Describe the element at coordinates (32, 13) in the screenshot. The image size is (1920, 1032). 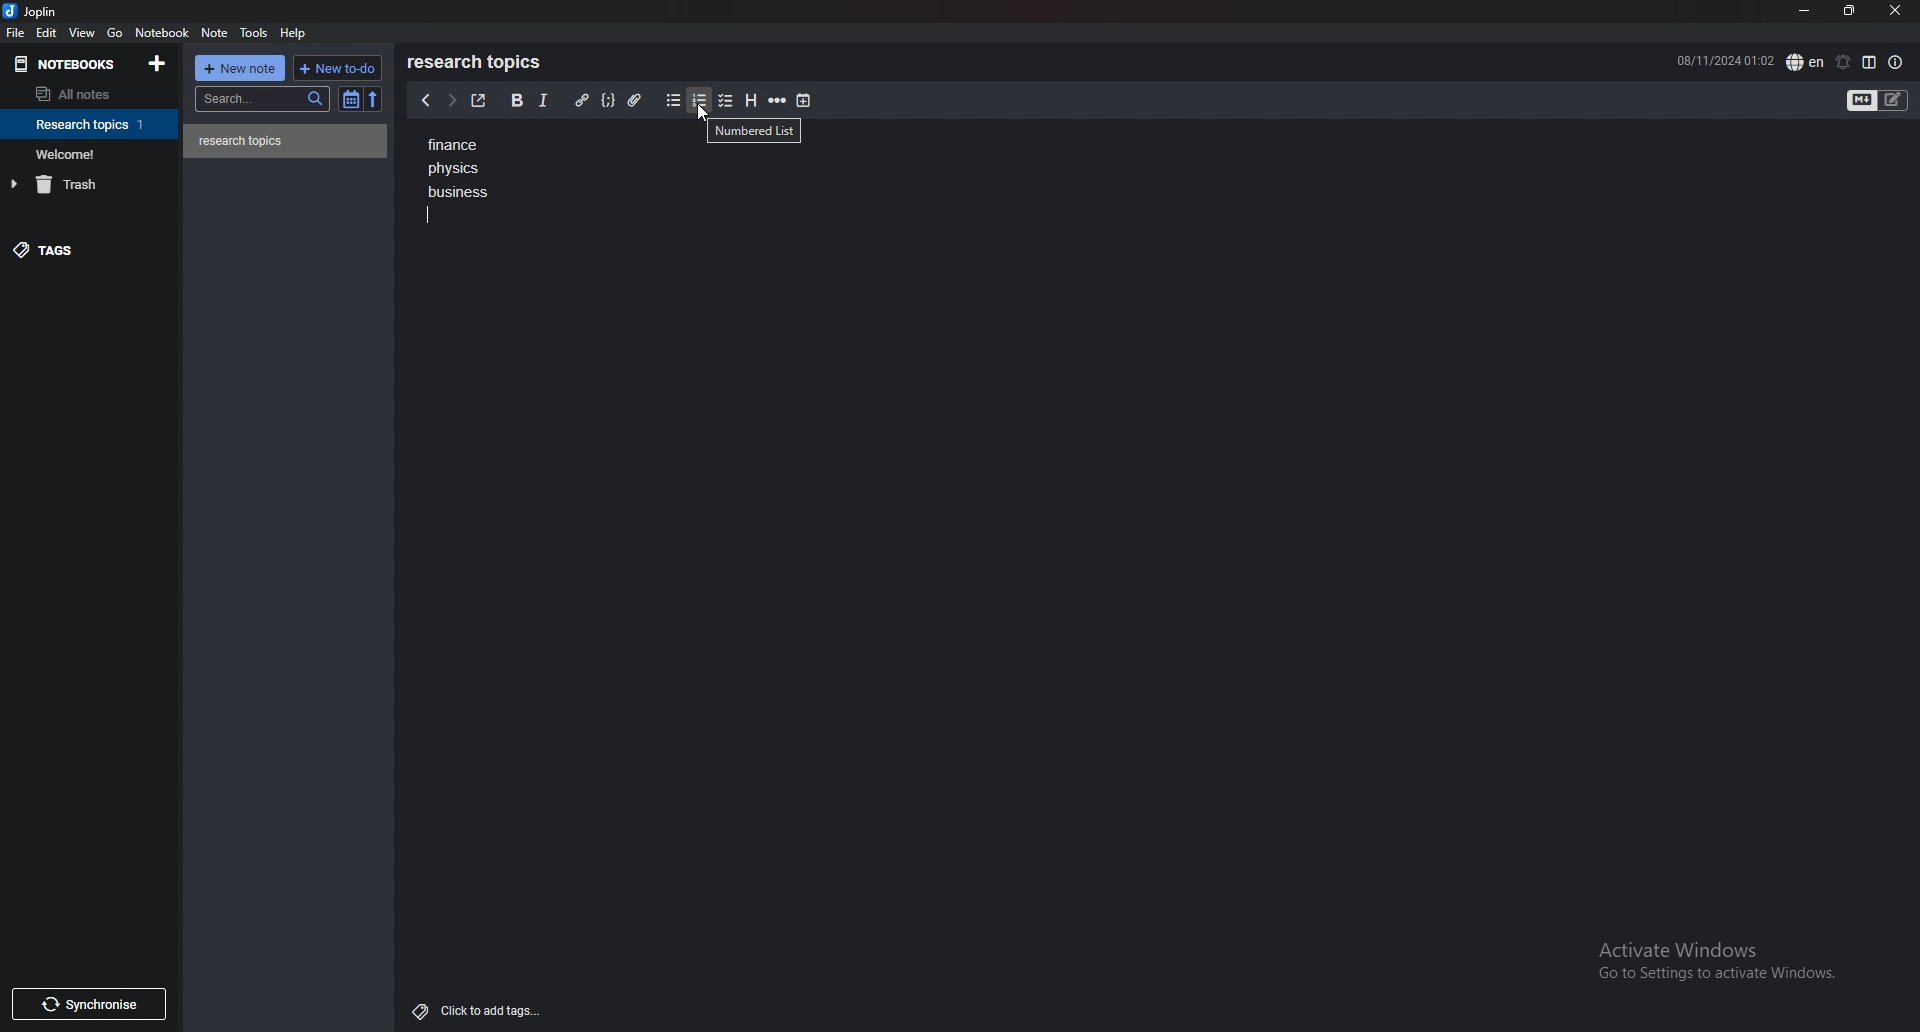
I see `joplin` at that location.